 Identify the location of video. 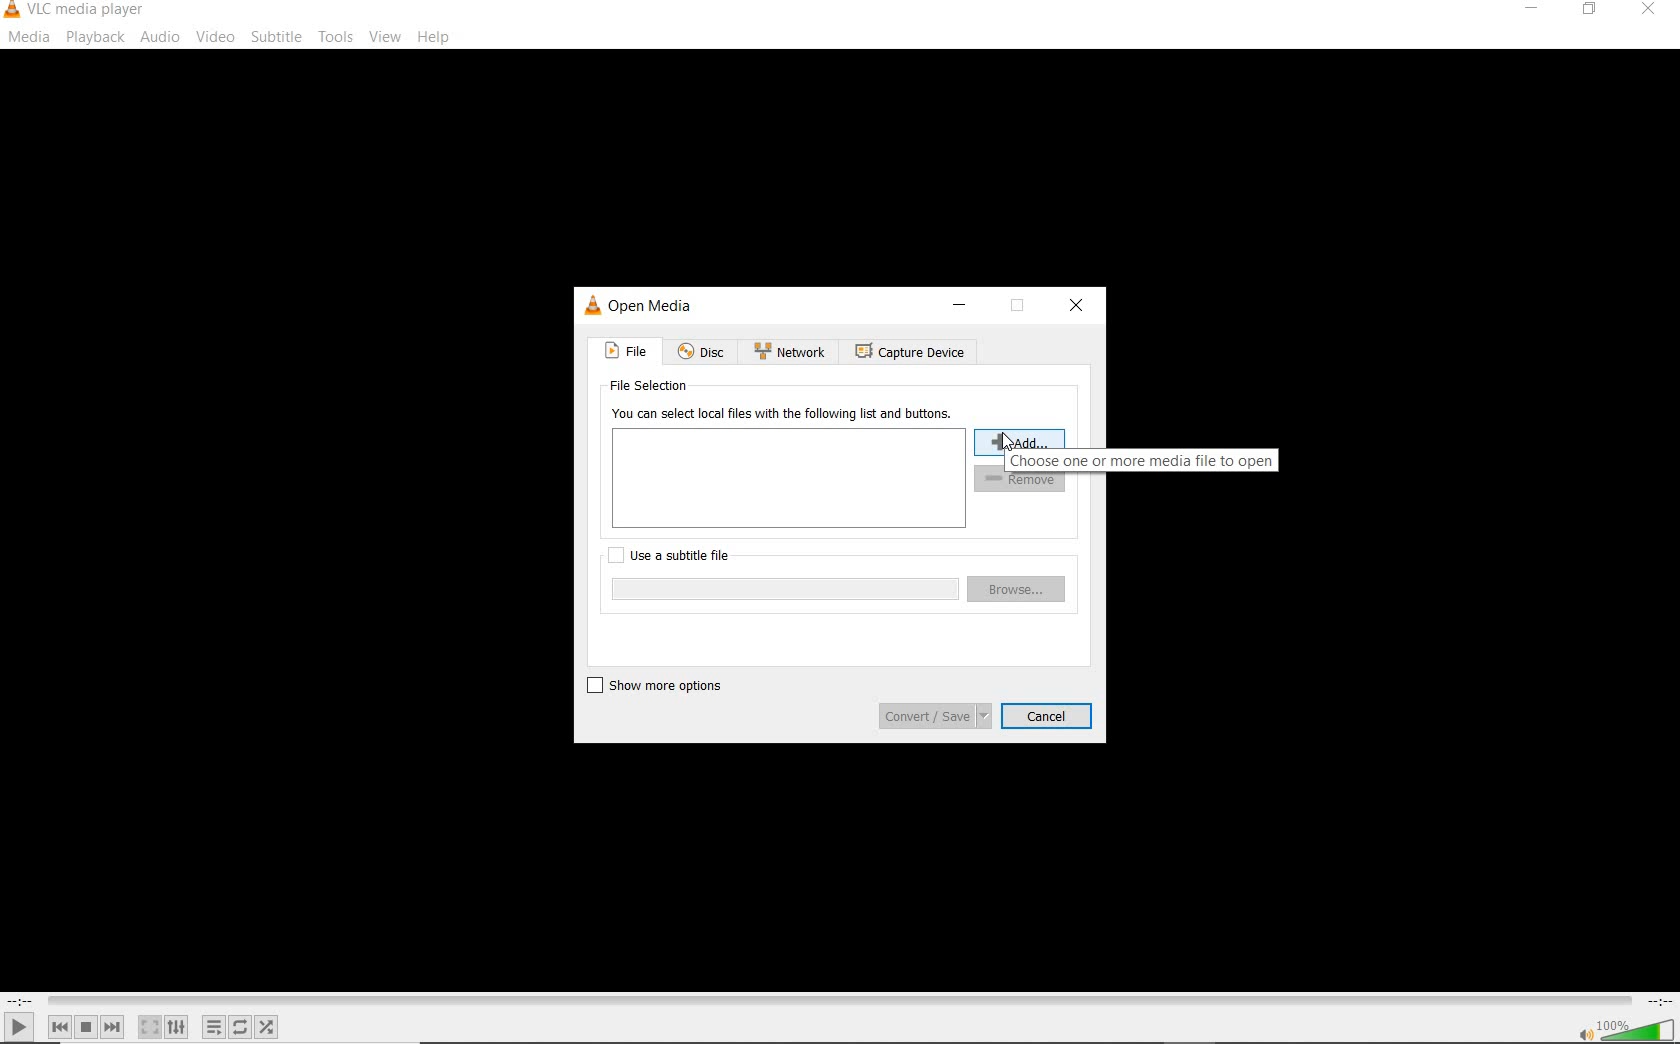
(215, 37).